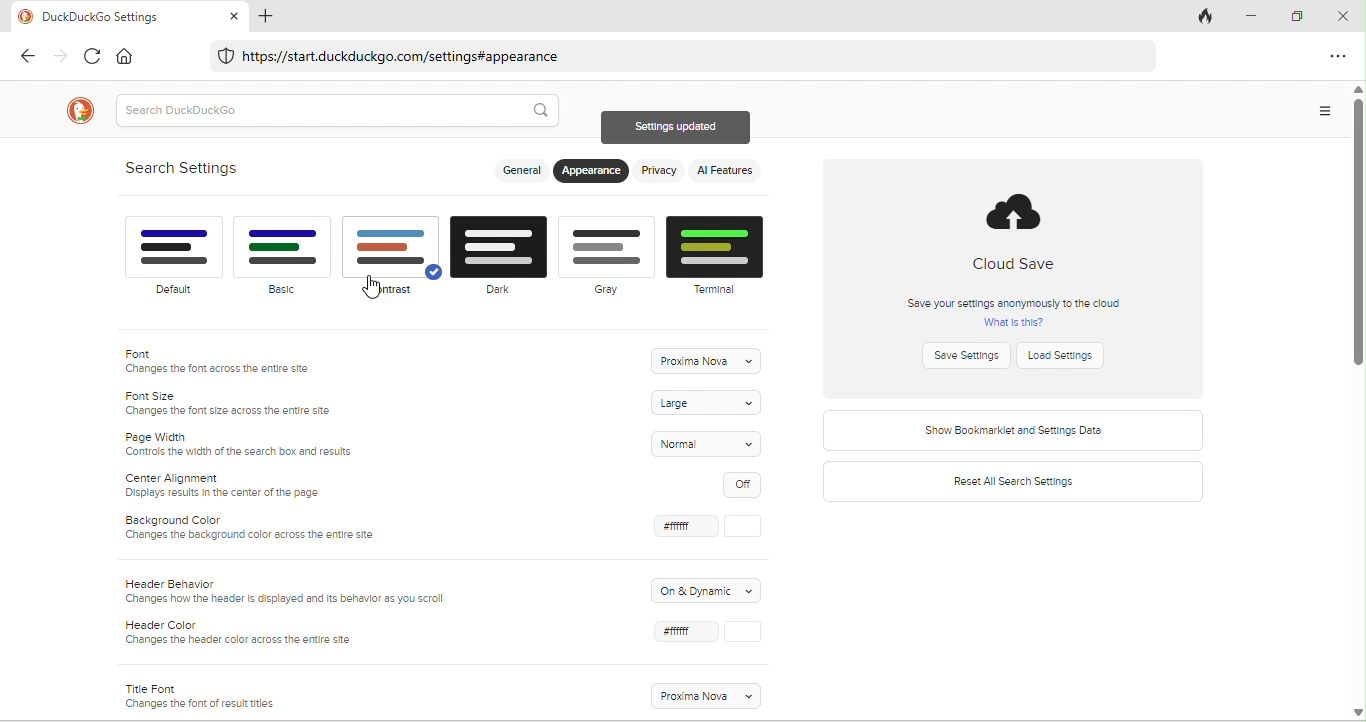 The width and height of the screenshot is (1366, 722). Describe the element at coordinates (76, 111) in the screenshot. I see `logo` at that location.